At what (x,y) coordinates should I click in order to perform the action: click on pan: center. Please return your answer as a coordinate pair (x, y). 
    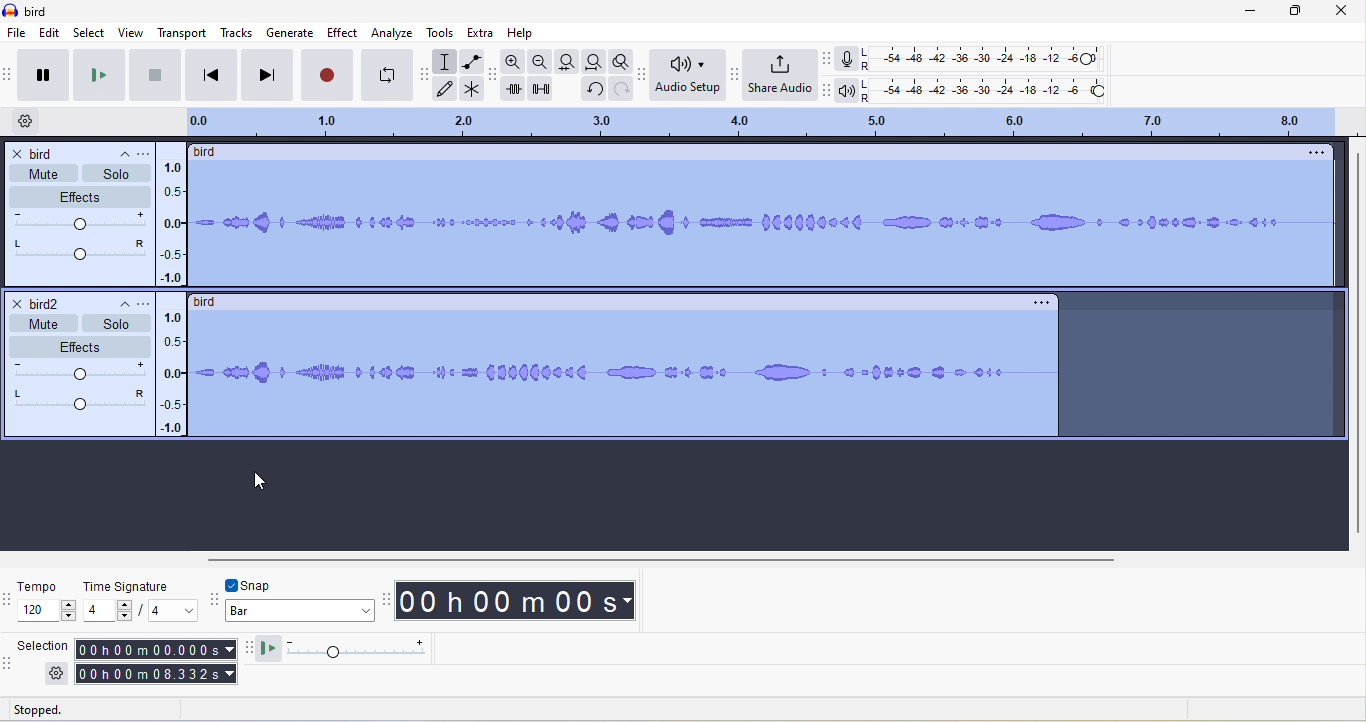
    Looking at the image, I should click on (77, 248).